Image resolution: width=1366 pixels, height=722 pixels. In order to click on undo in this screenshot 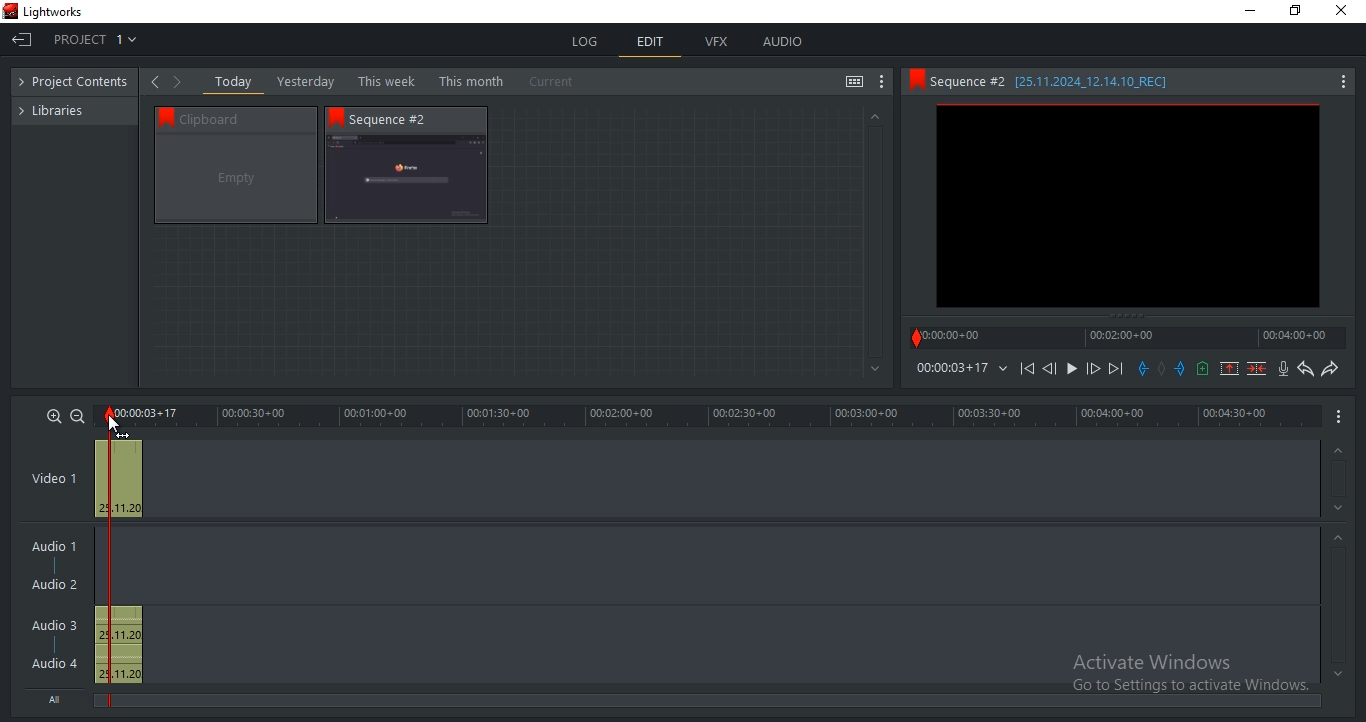, I will do `click(1306, 369)`.